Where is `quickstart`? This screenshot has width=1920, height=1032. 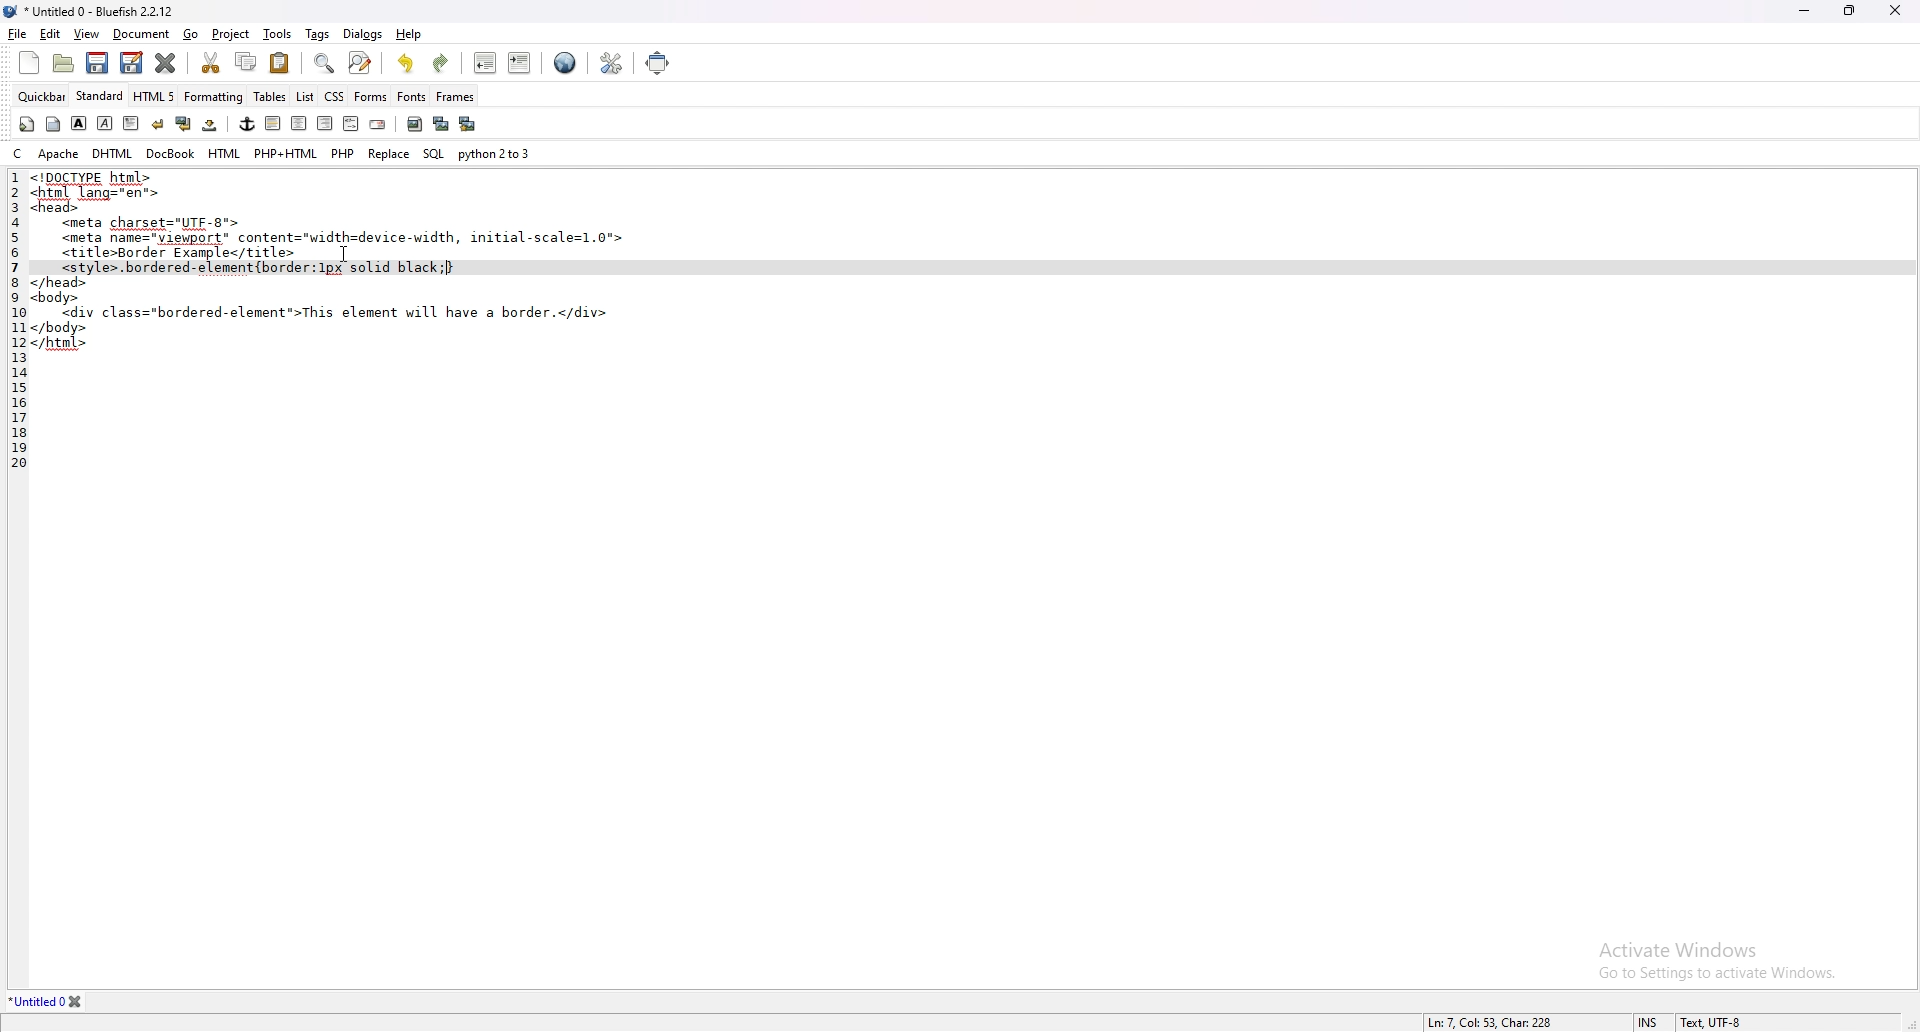
quickstart is located at coordinates (27, 124).